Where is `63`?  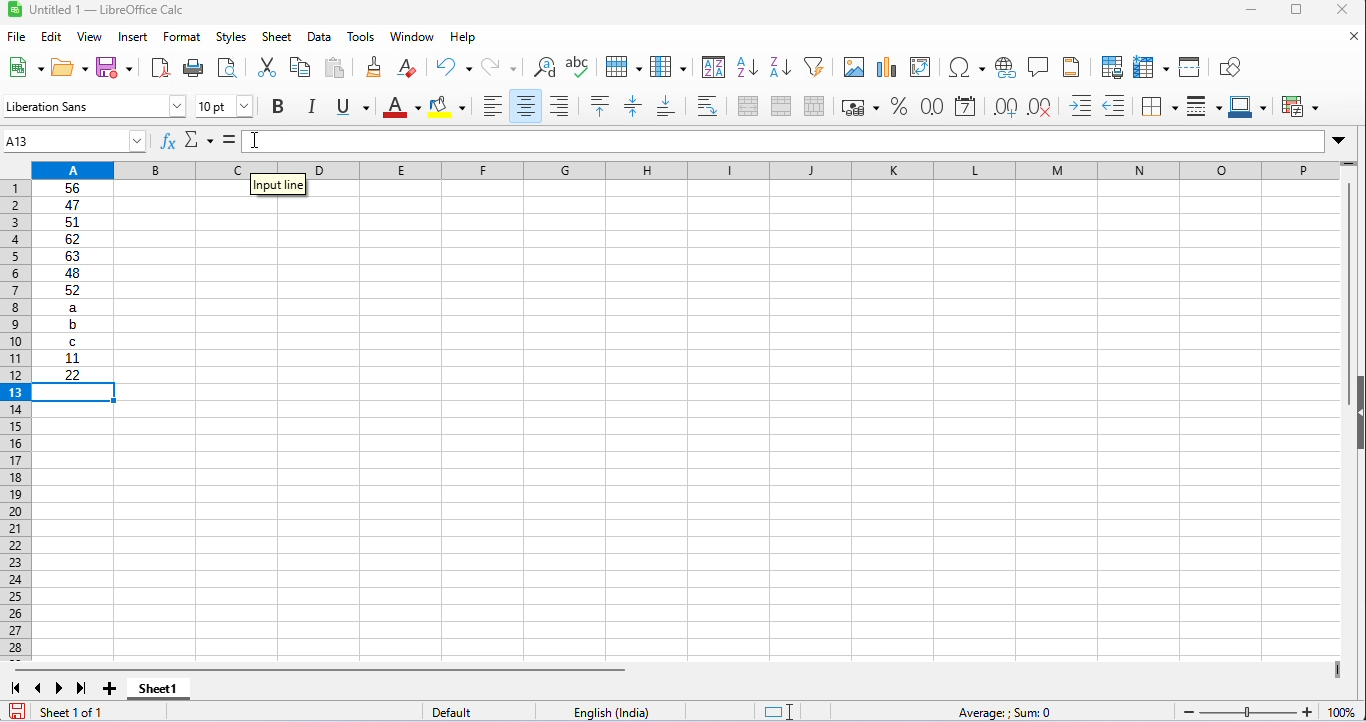 63 is located at coordinates (72, 256).